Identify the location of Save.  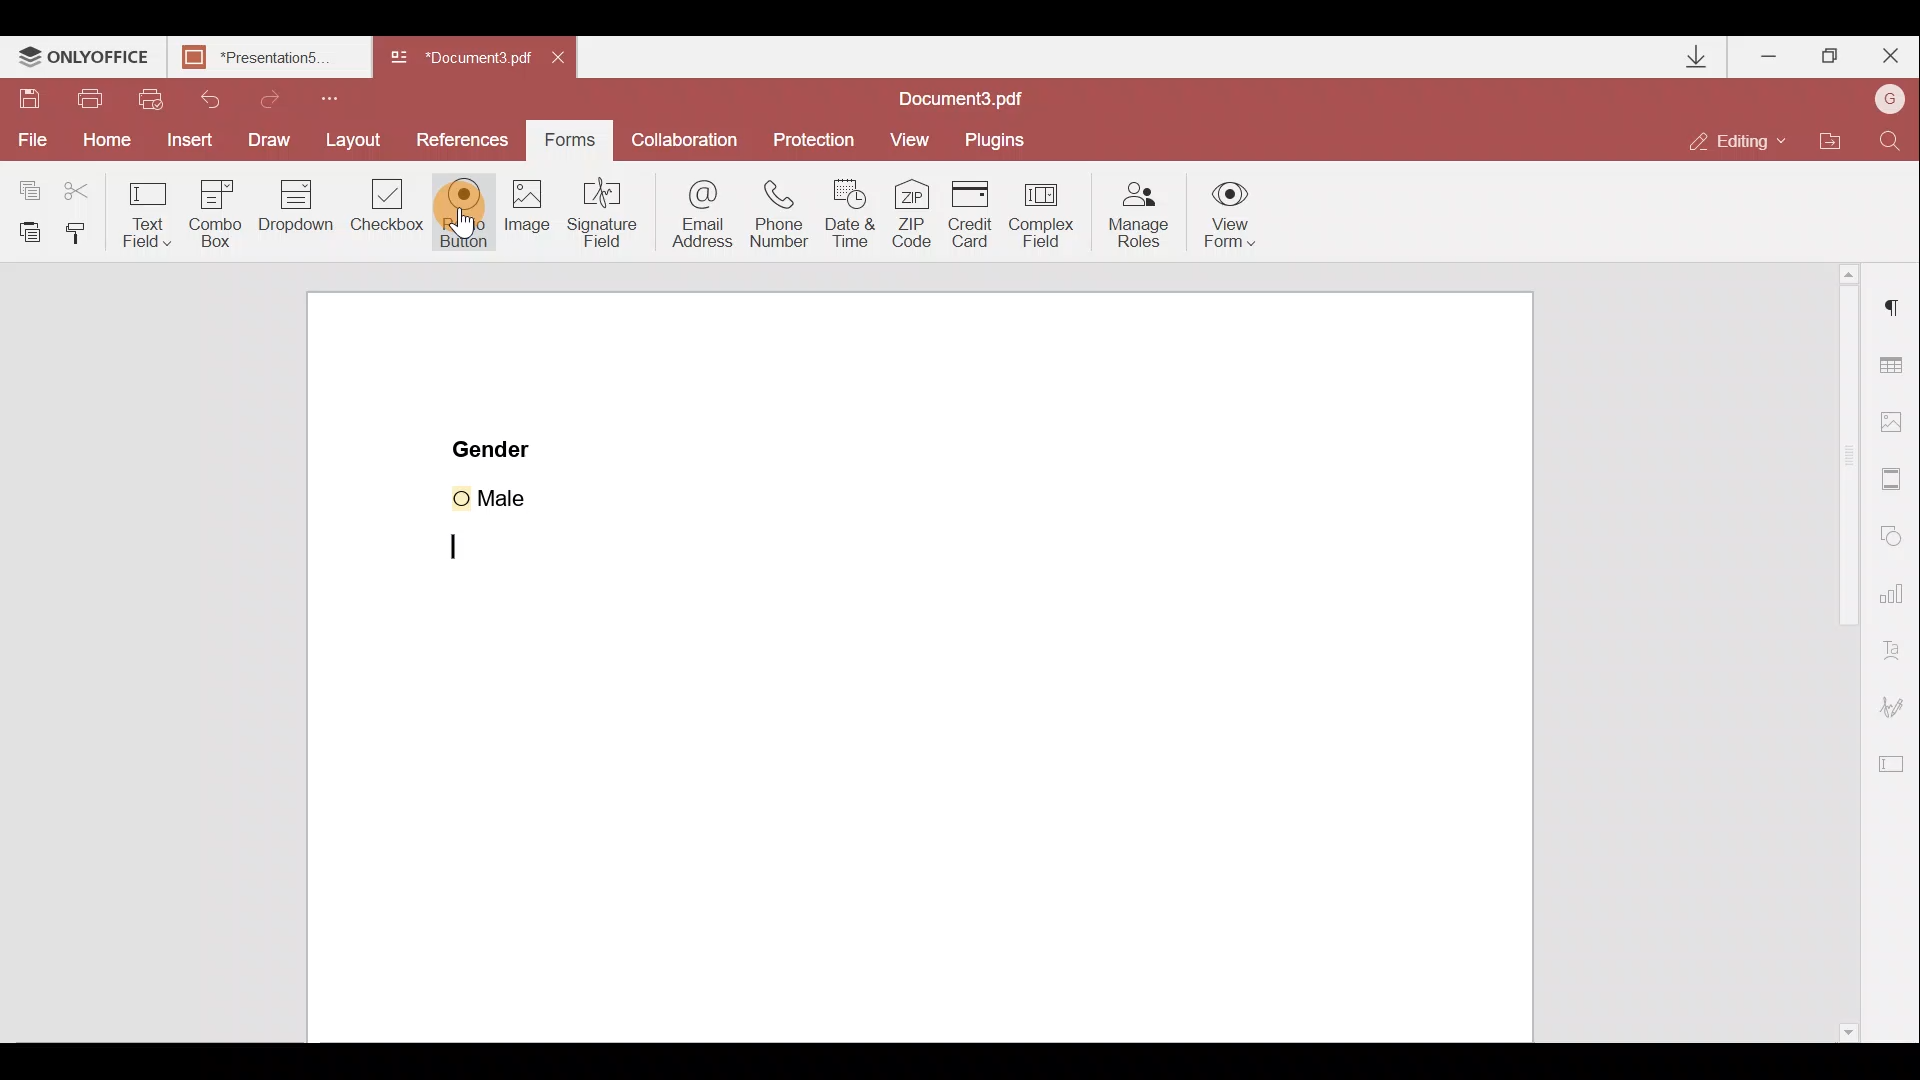
(32, 100).